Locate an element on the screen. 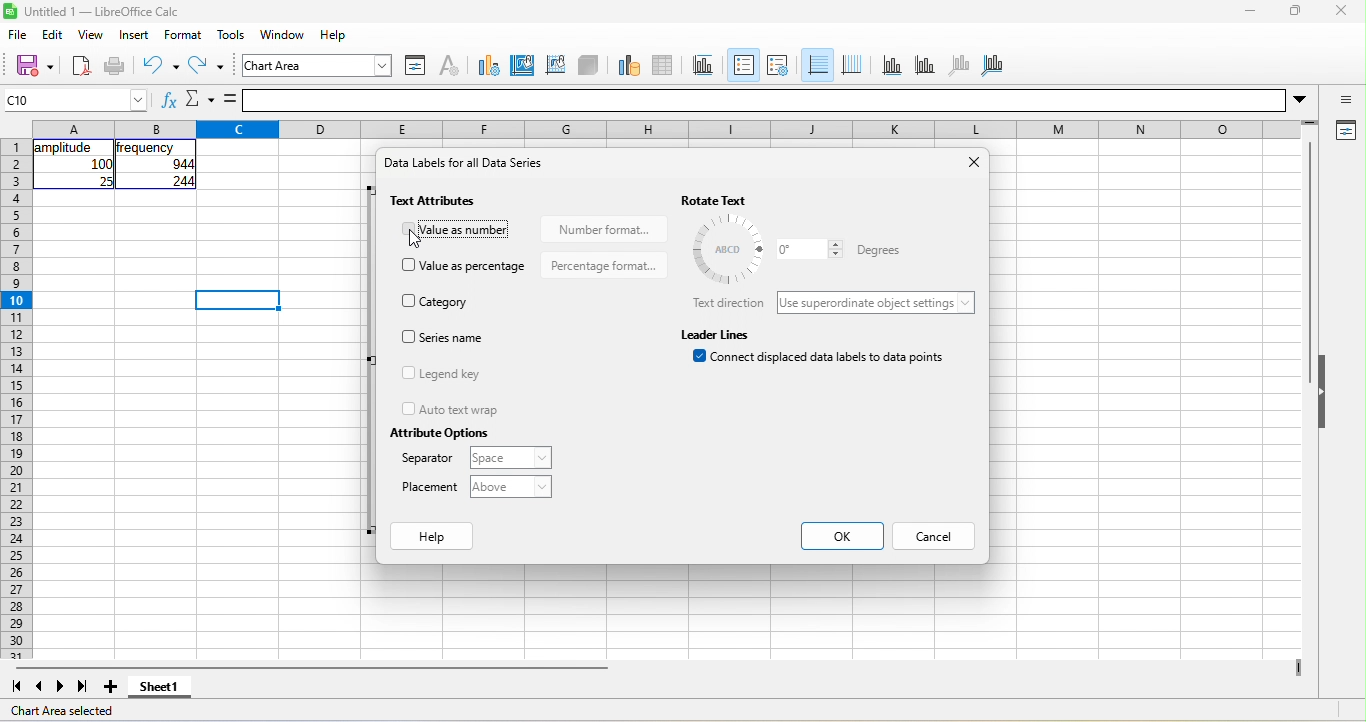 The height and width of the screenshot is (722, 1366). cursor movement is located at coordinates (421, 238).